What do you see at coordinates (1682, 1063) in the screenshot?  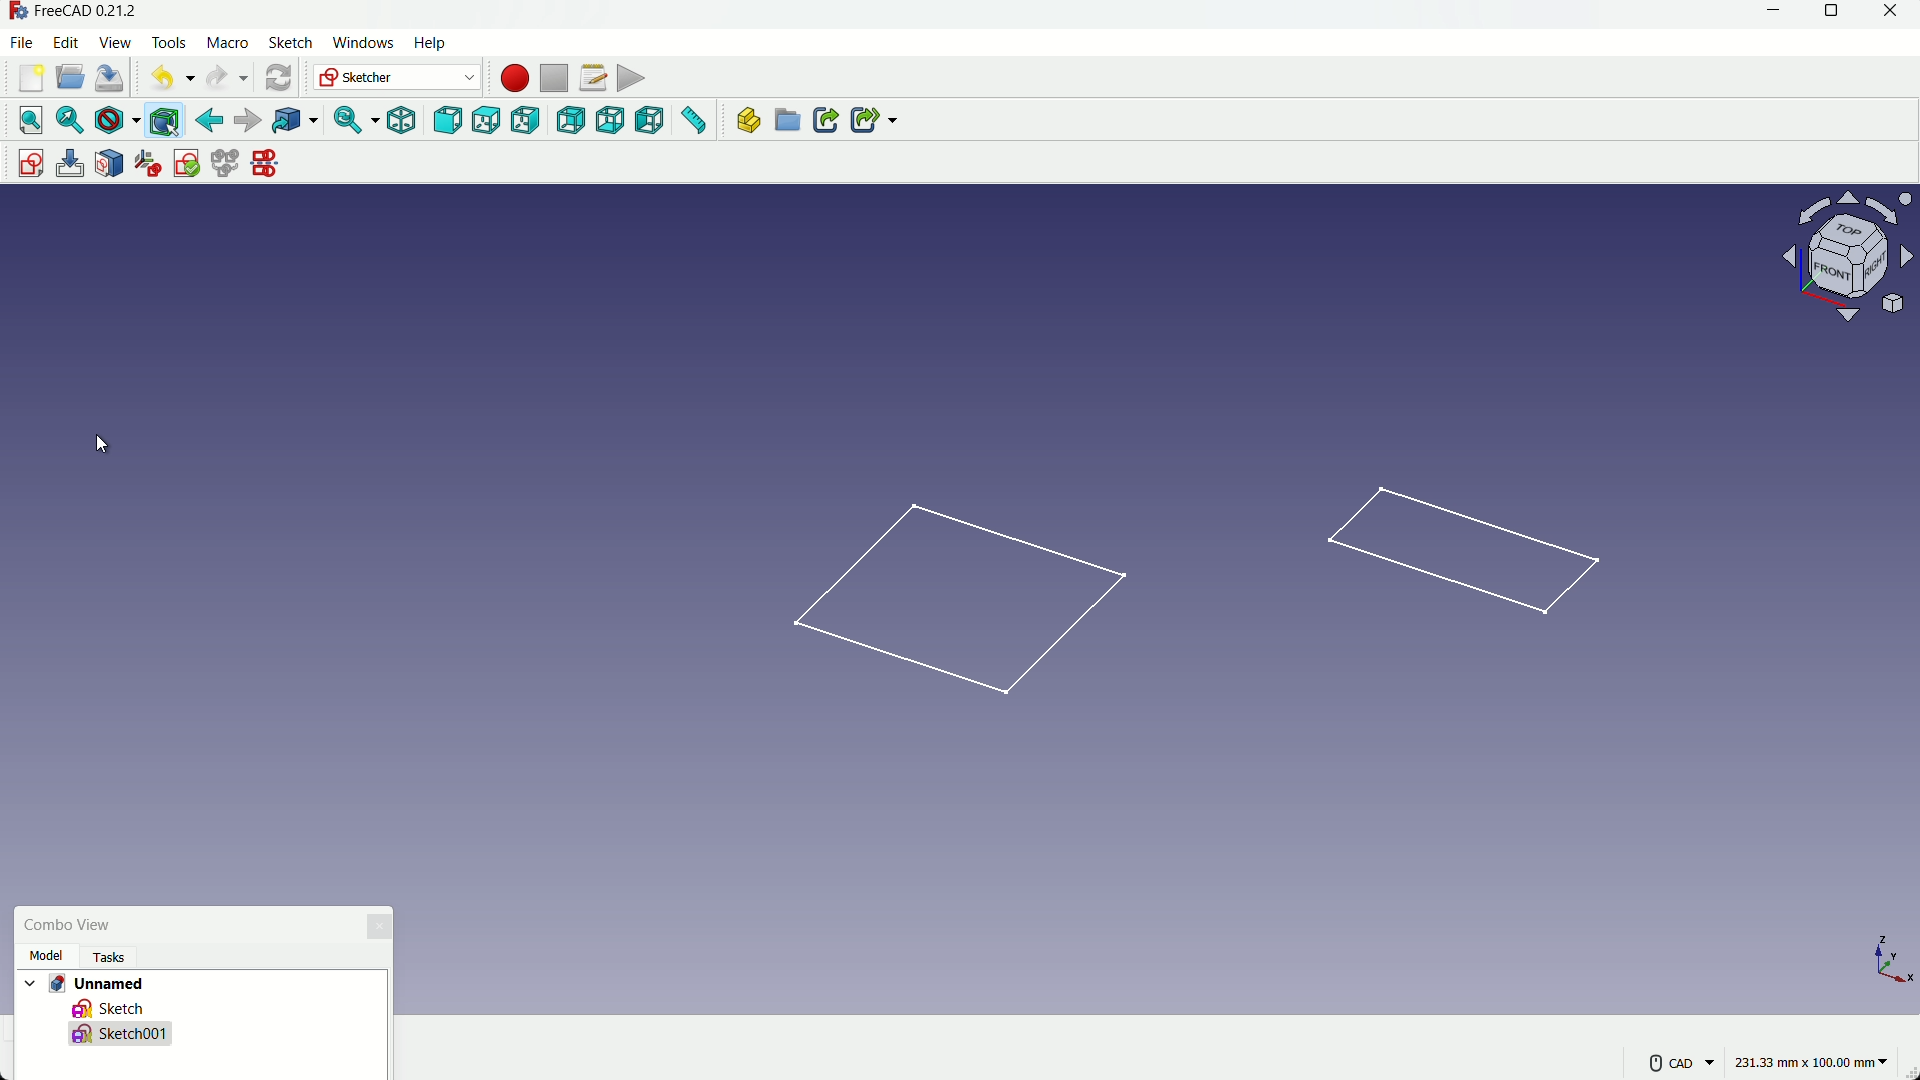 I see `more settings` at bounding box center [1682, 1063].